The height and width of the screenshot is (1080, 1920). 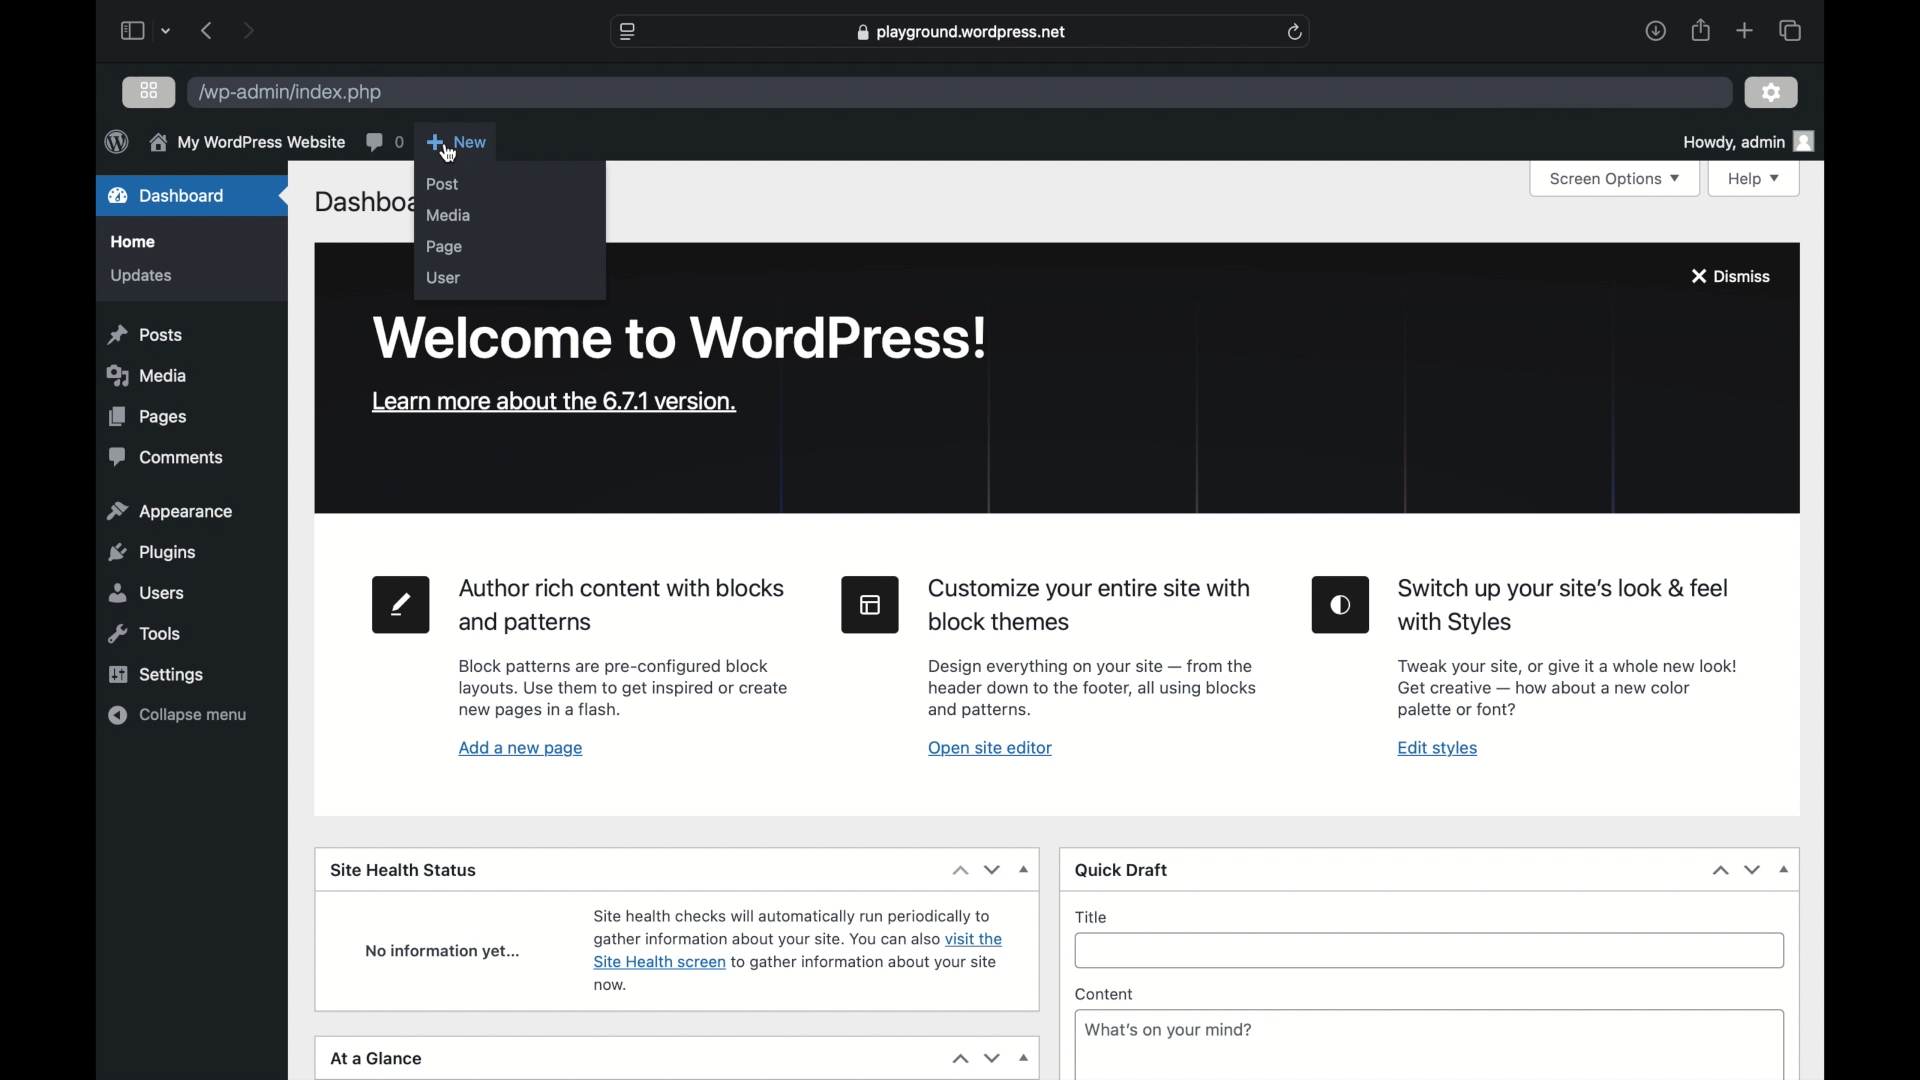 What do you see at coordinates (401, 607) in the screenshot?
I see `new page` at bounding box center [401, 607].